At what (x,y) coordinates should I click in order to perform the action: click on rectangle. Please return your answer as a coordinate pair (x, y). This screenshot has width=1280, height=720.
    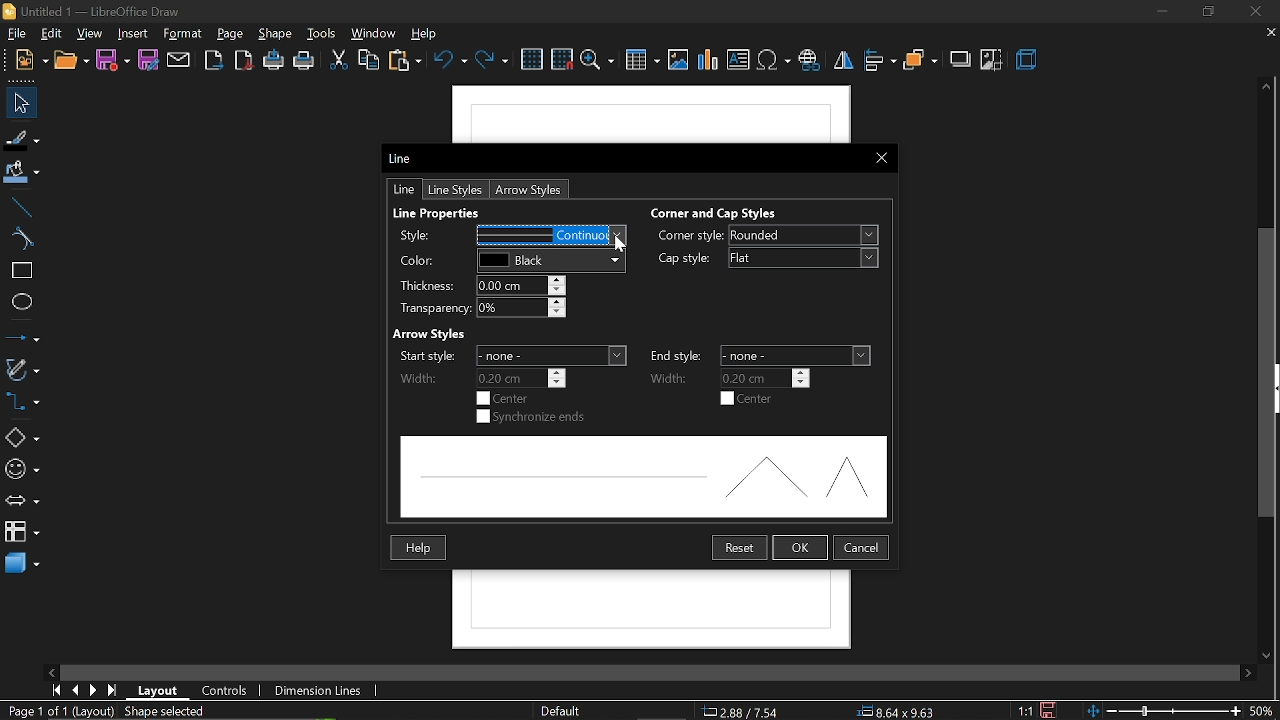
    Looking at the image, I should click on (21, 272).